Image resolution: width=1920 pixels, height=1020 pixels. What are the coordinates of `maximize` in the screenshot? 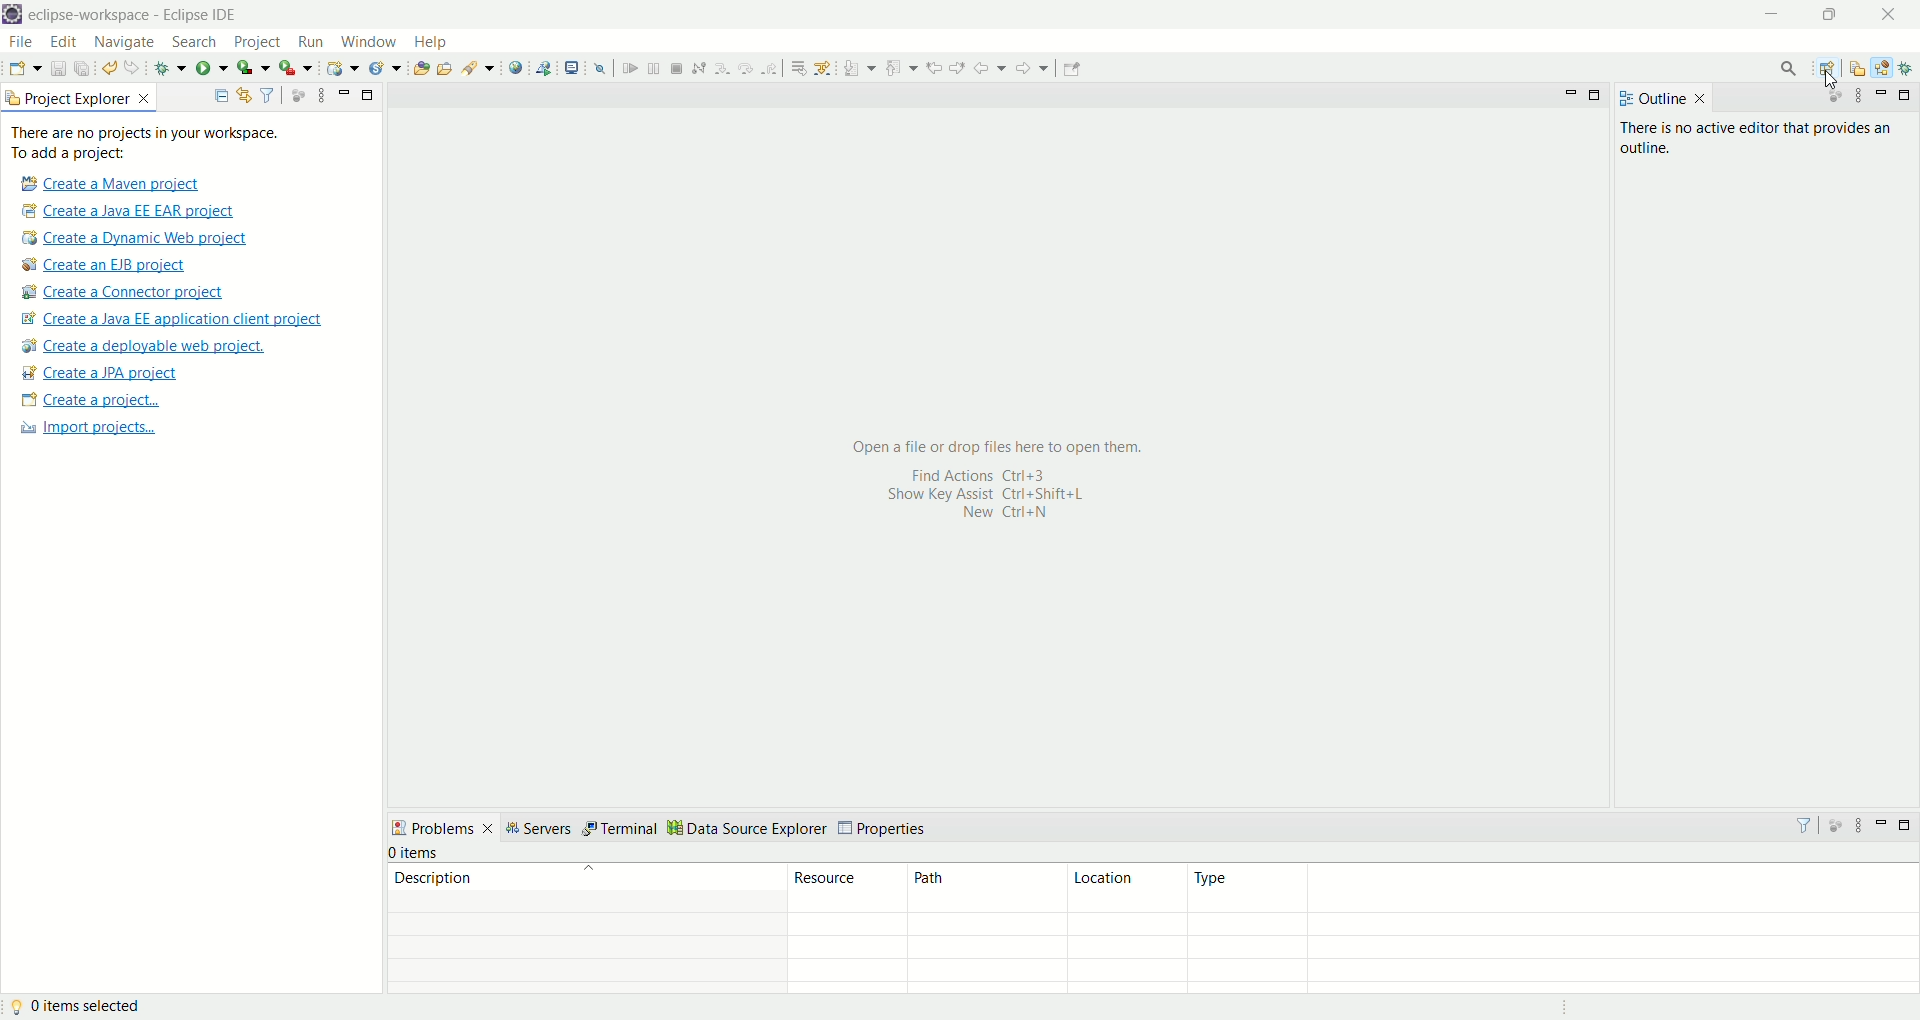 It's located at (1831, 17).